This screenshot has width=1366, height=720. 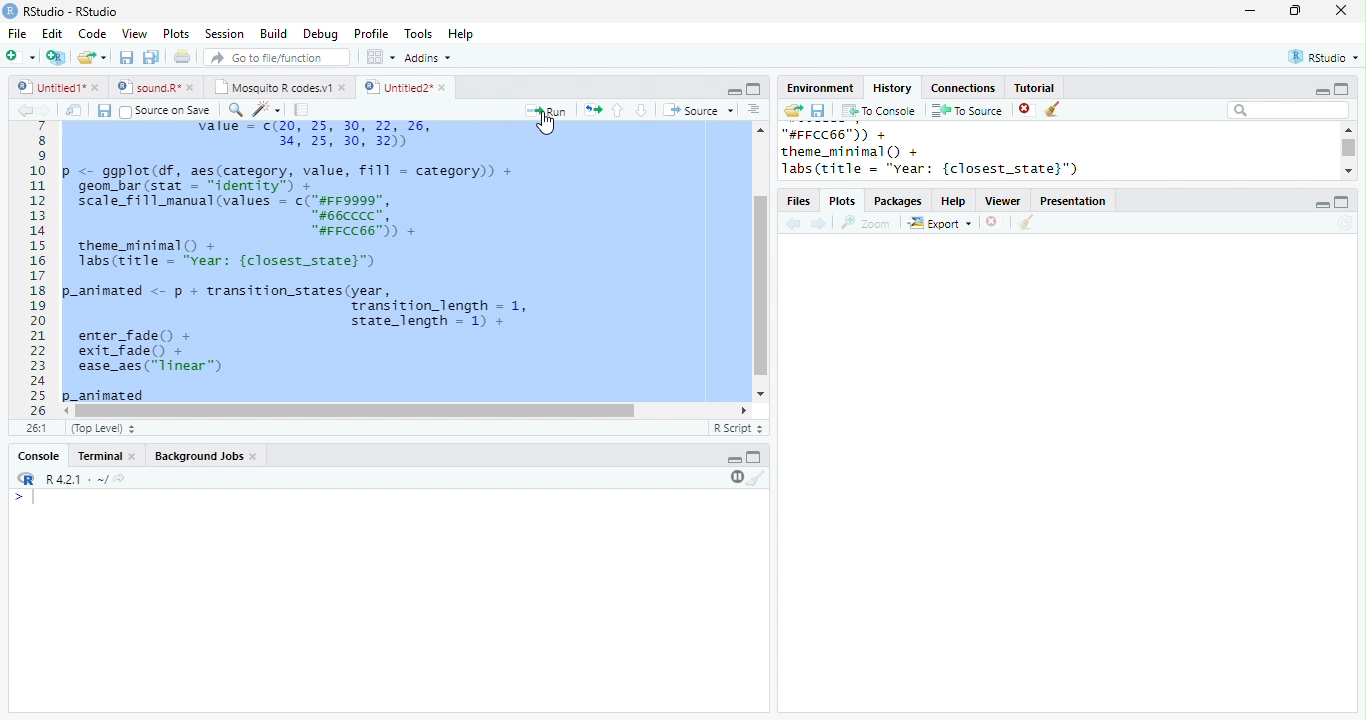 I want to click on scroll right, so click(x=68, y=411).